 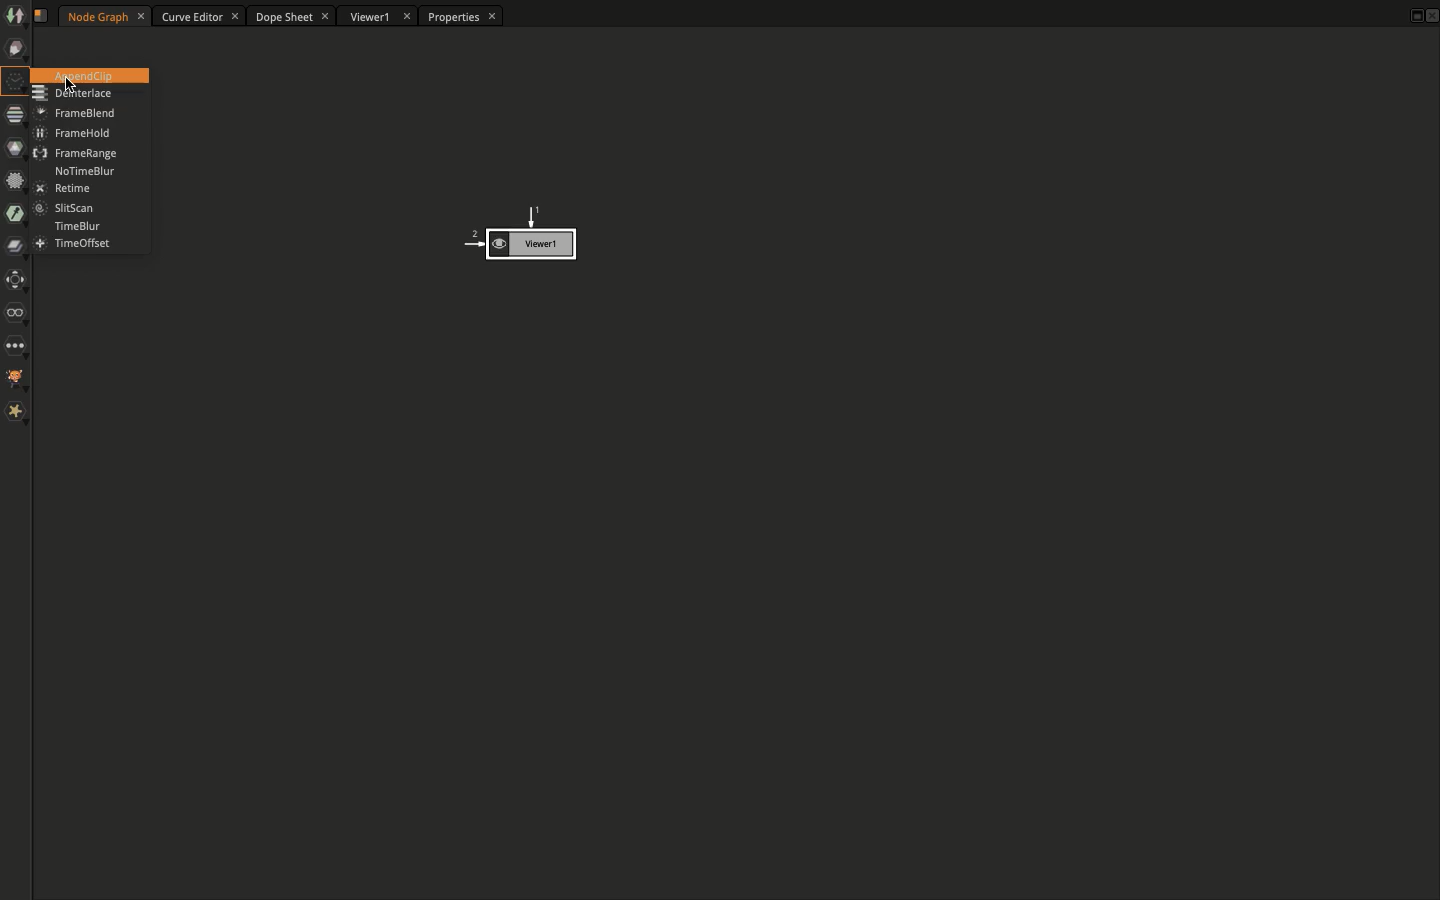 I want to click on FrameRange, so click(x=76, y=151).